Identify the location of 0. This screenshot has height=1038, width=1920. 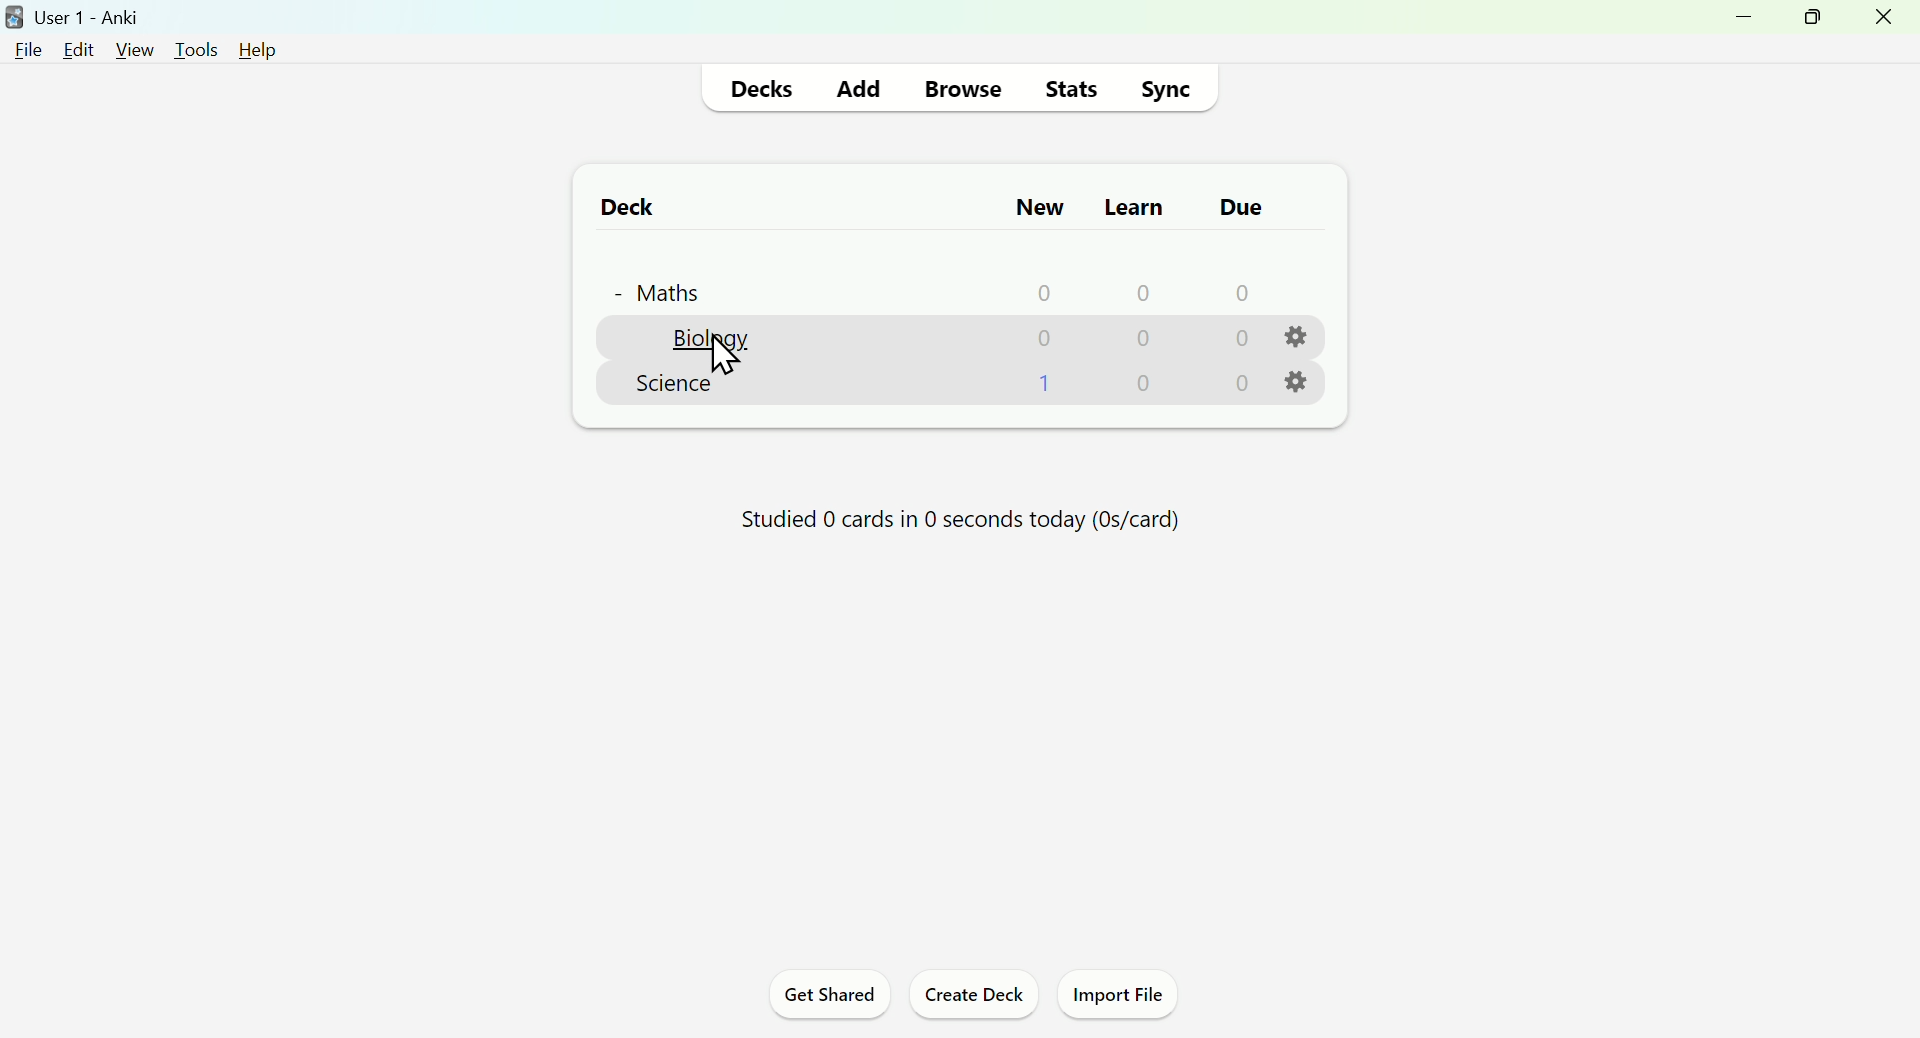
(1042, 341).